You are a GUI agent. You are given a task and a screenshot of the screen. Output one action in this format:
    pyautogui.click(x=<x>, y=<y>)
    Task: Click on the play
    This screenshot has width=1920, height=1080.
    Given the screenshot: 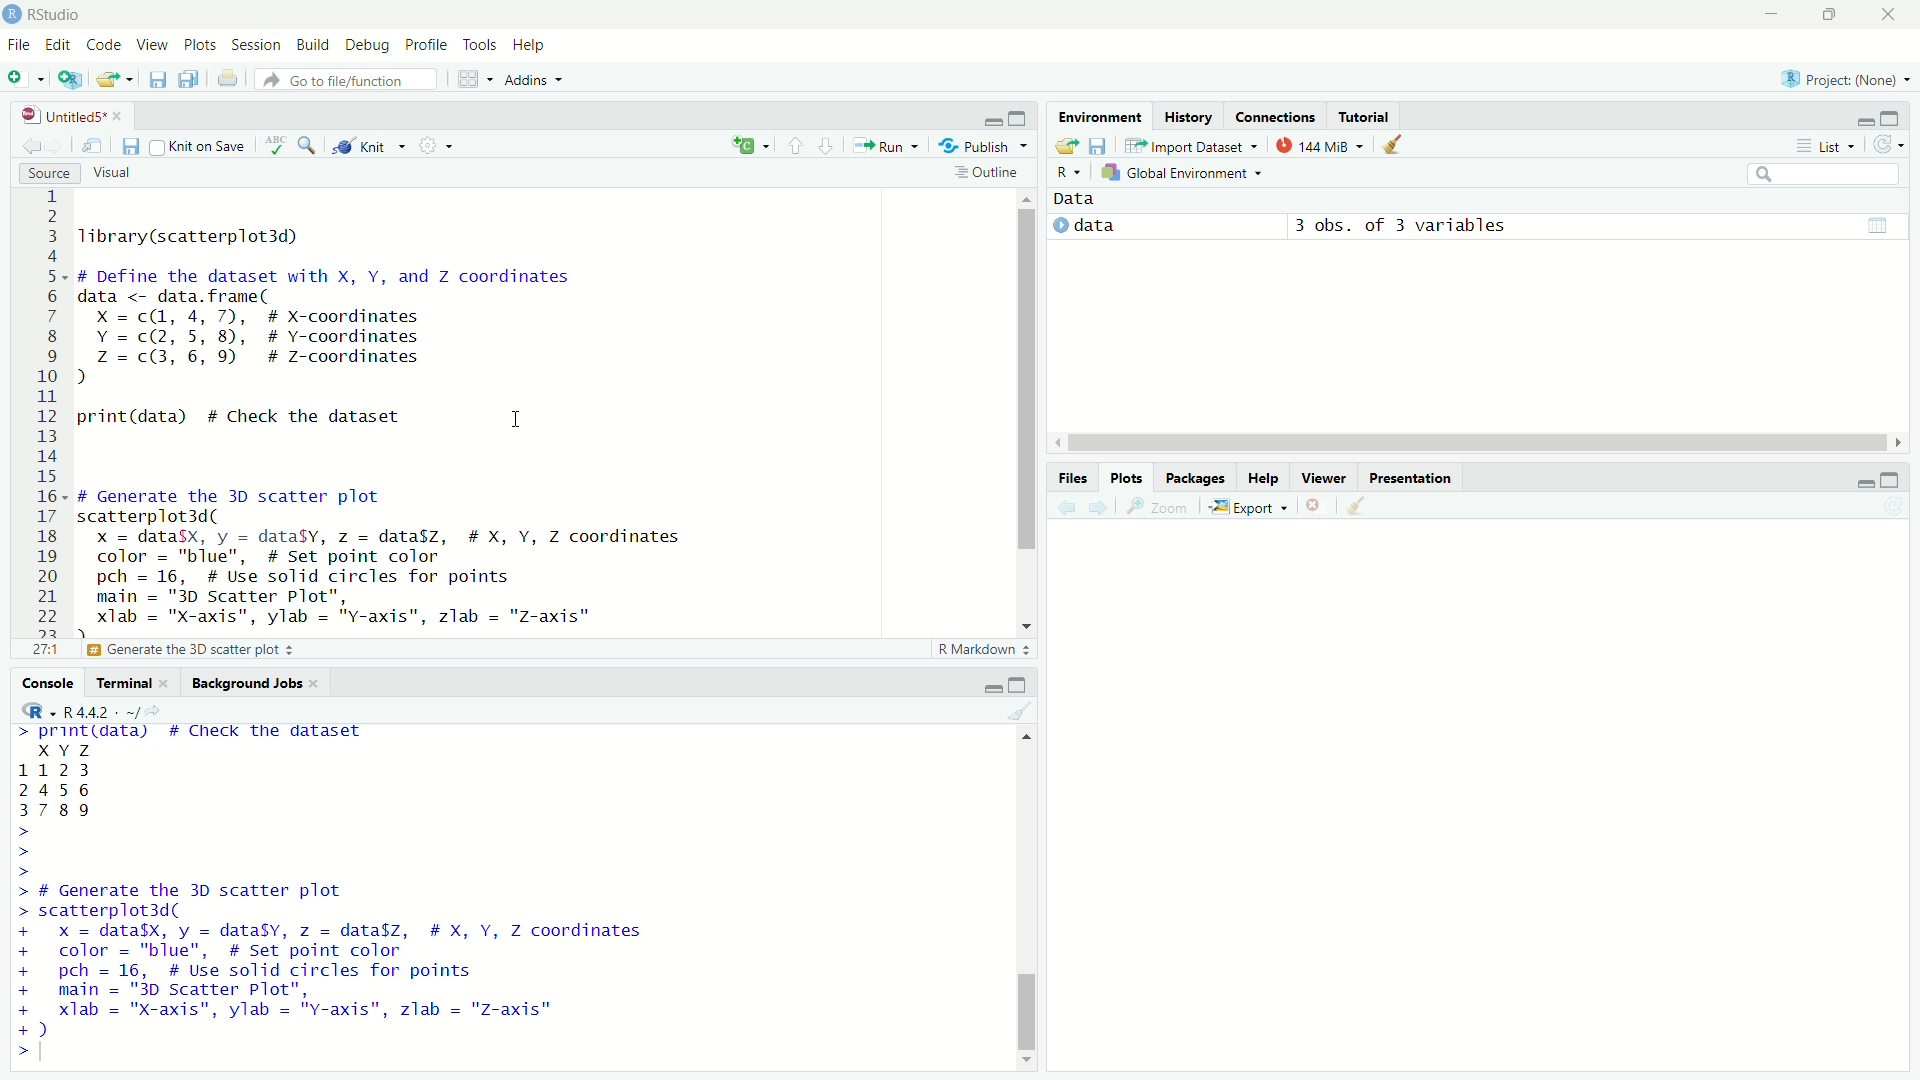 What is the action you would take?
    pyautogui.click(x=1055, y=227)
    